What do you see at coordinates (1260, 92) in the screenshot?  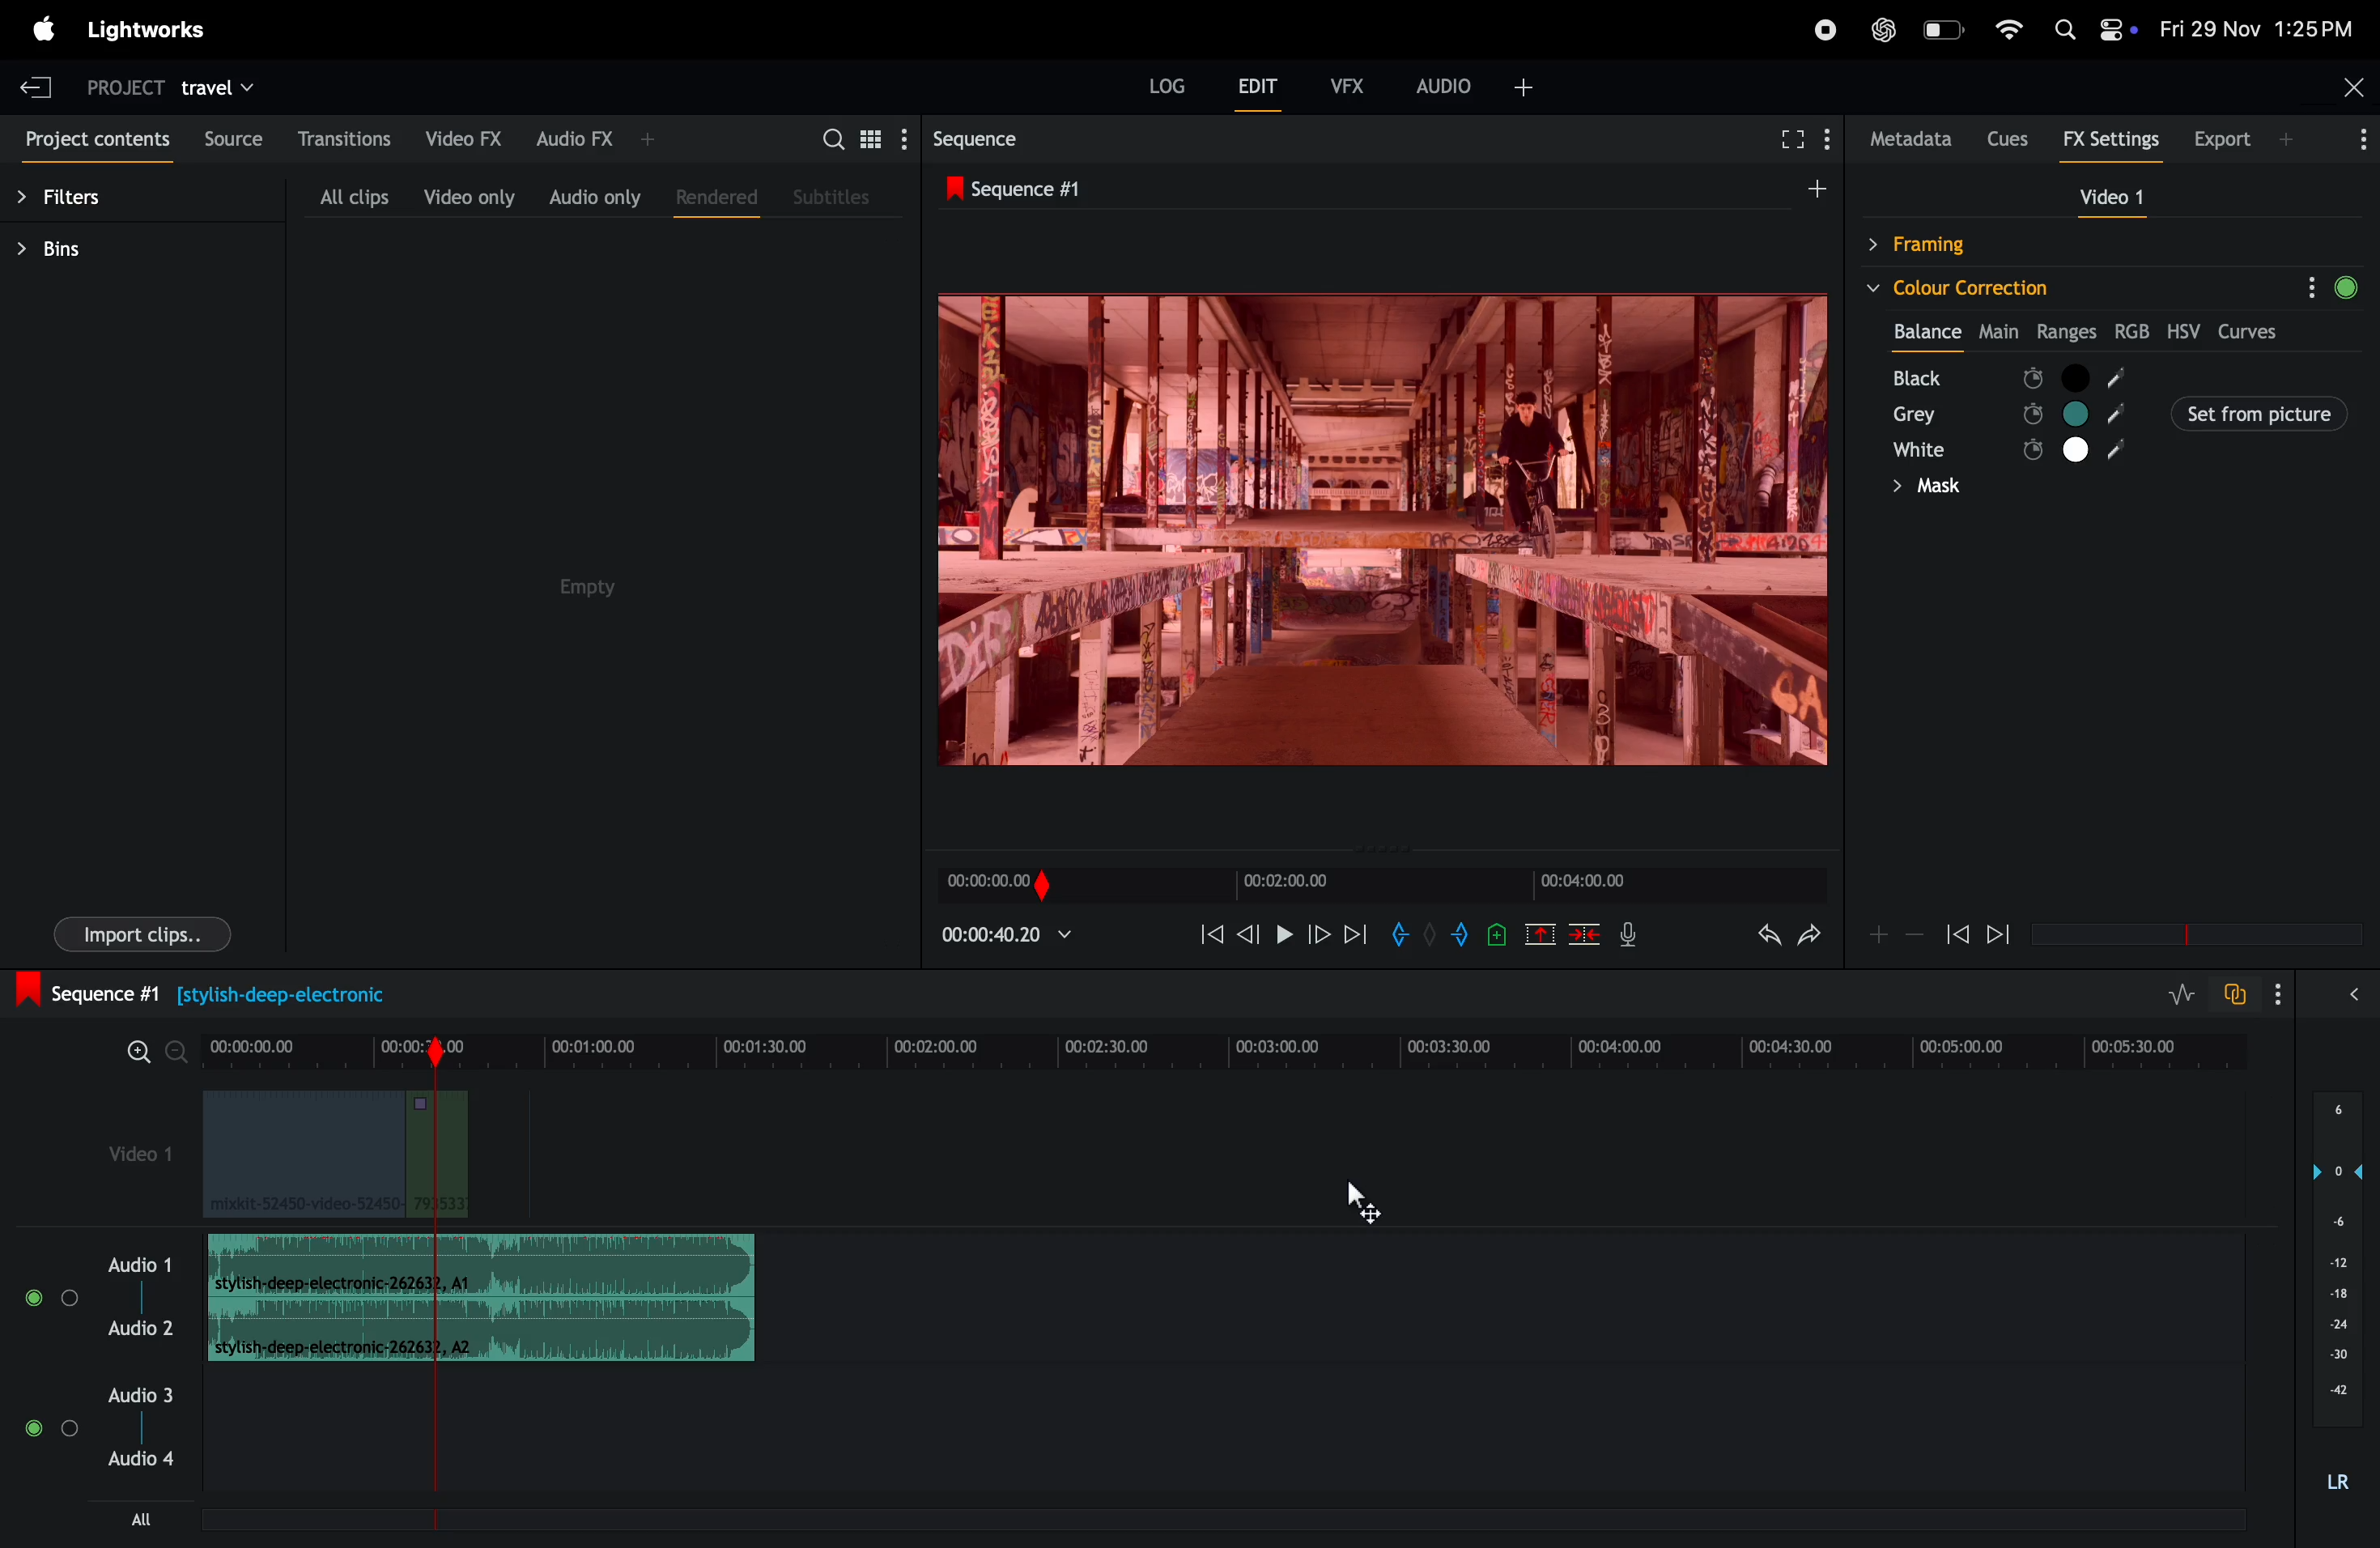 I see `edit` at bounding box center [1260, 92].